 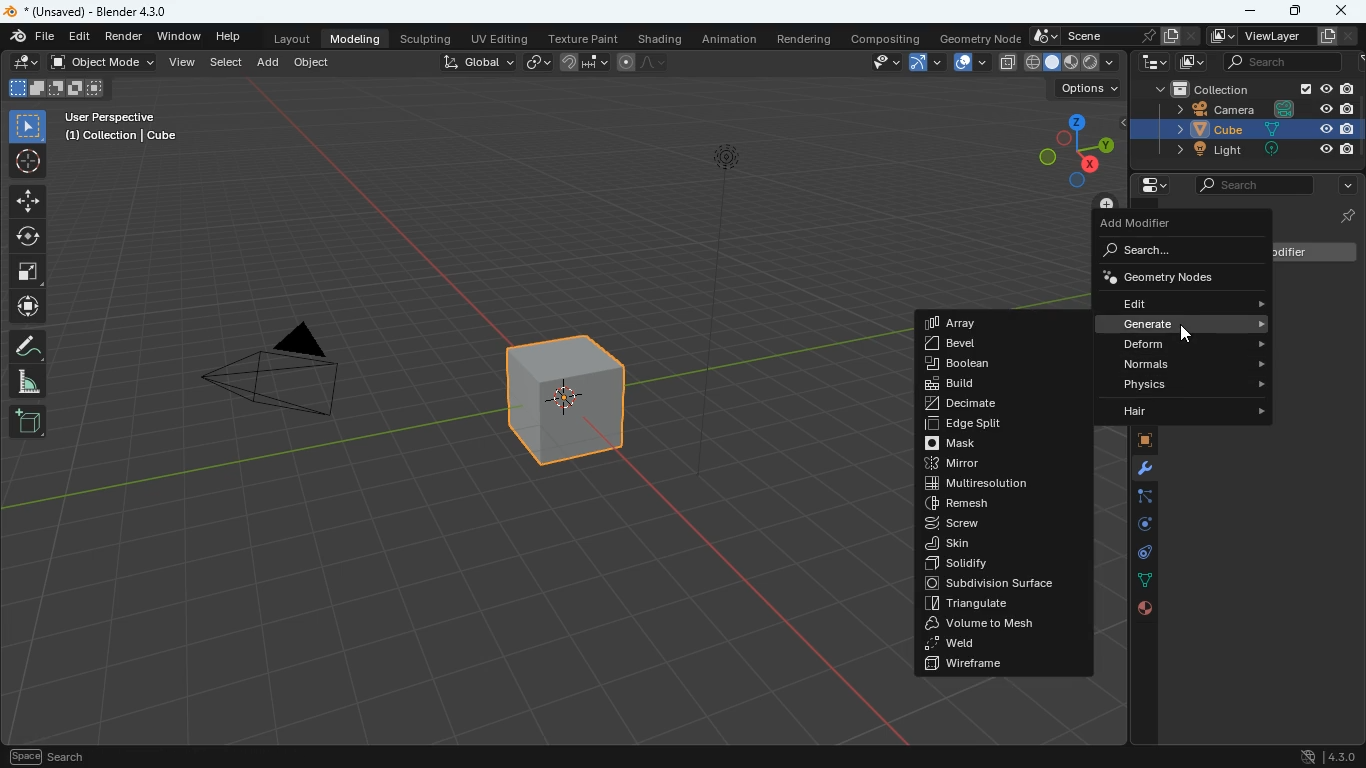 What do you see at coordinates (1136, 470) in the screenshot?
I see `modifiers` at bounding box center [1136, 470].